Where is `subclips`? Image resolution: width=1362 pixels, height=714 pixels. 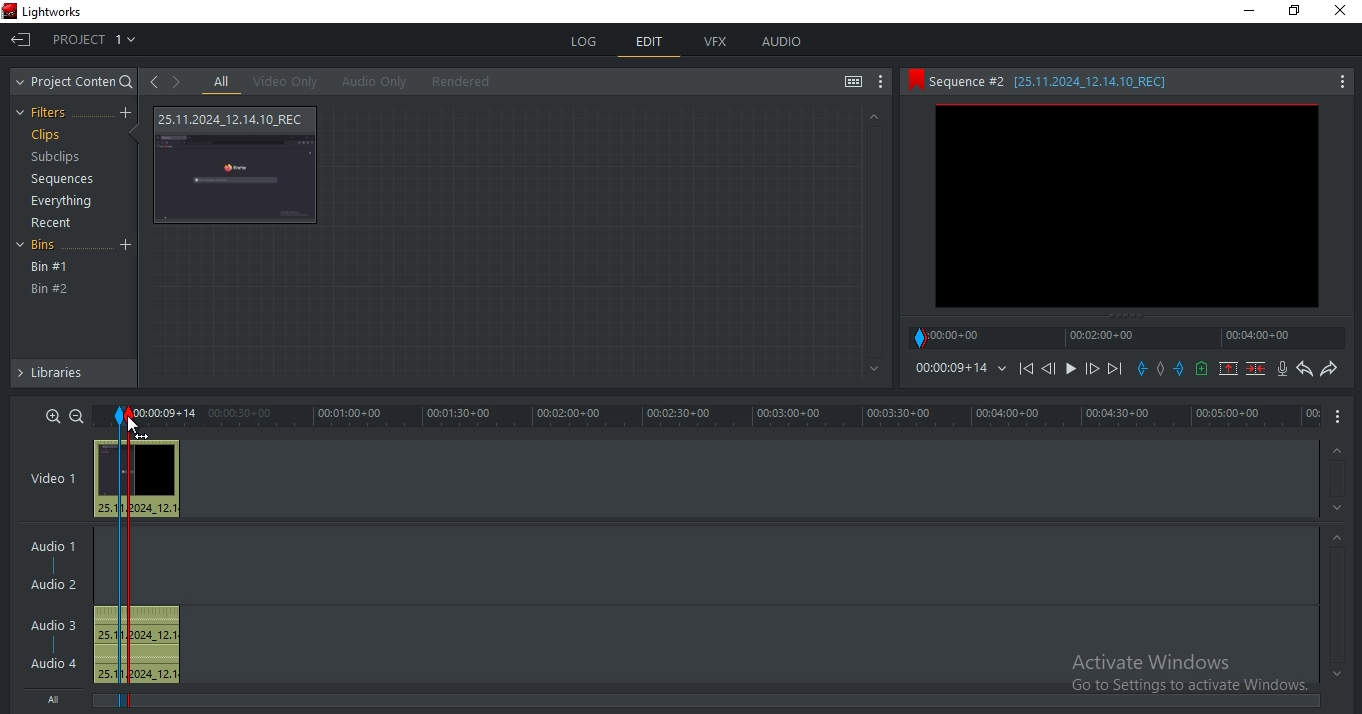
subclips is located at coordinates (58, 159).